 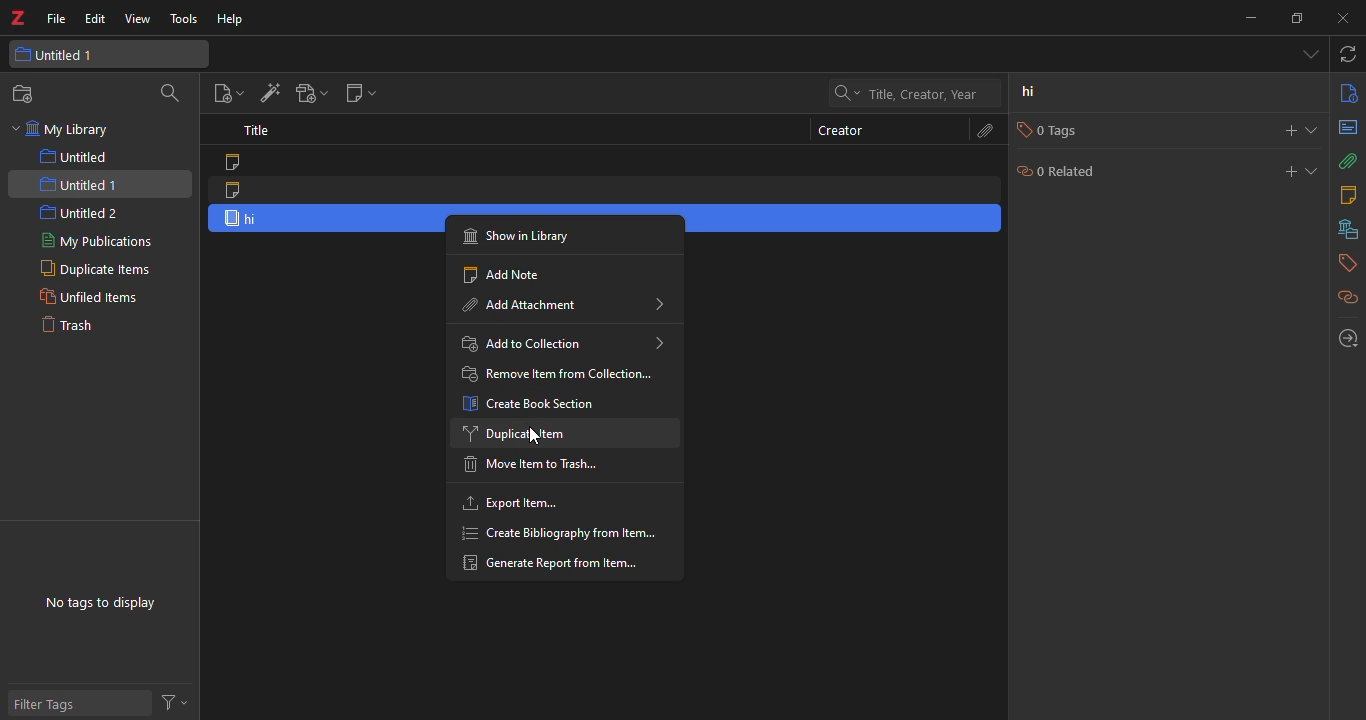 I want to click on add item, so click(x=271, y=93).